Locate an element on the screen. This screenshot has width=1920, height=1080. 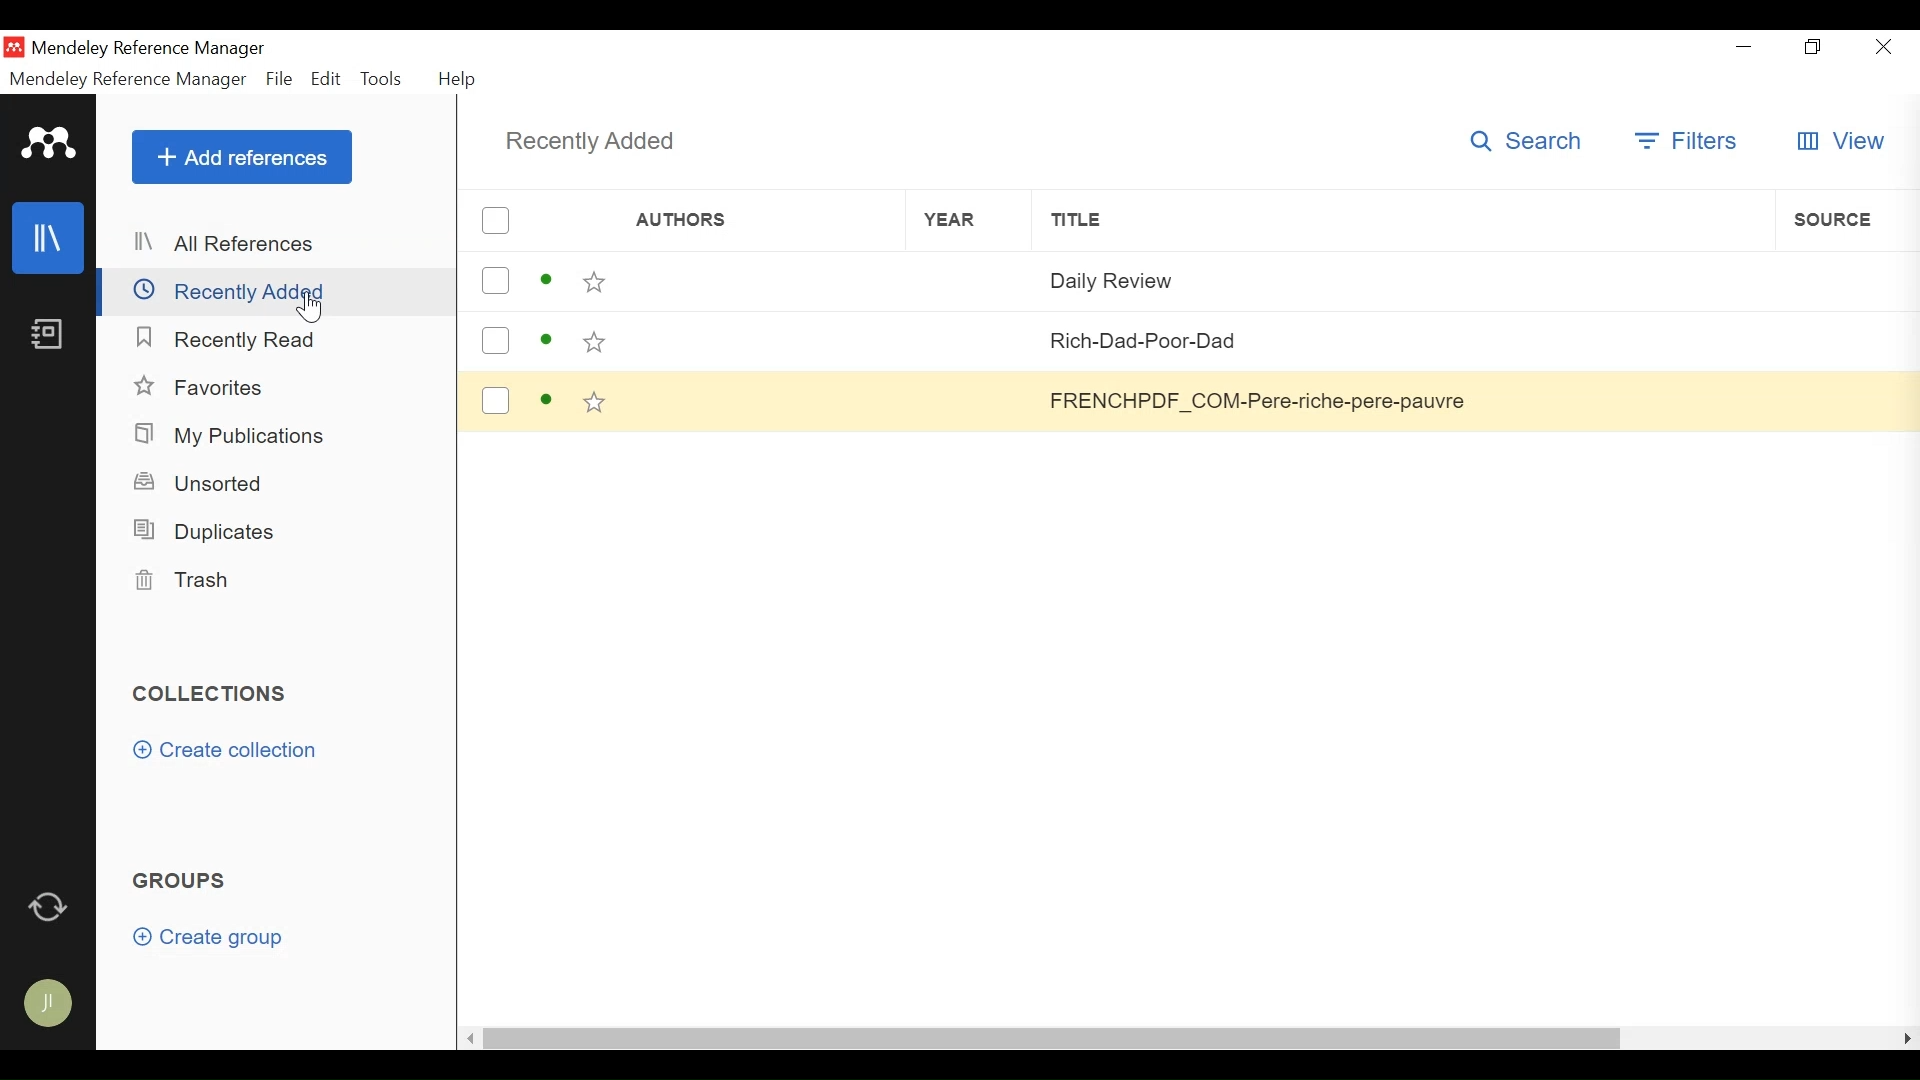
Mendeley Desktop Icon is located at coordinates (14, 47).